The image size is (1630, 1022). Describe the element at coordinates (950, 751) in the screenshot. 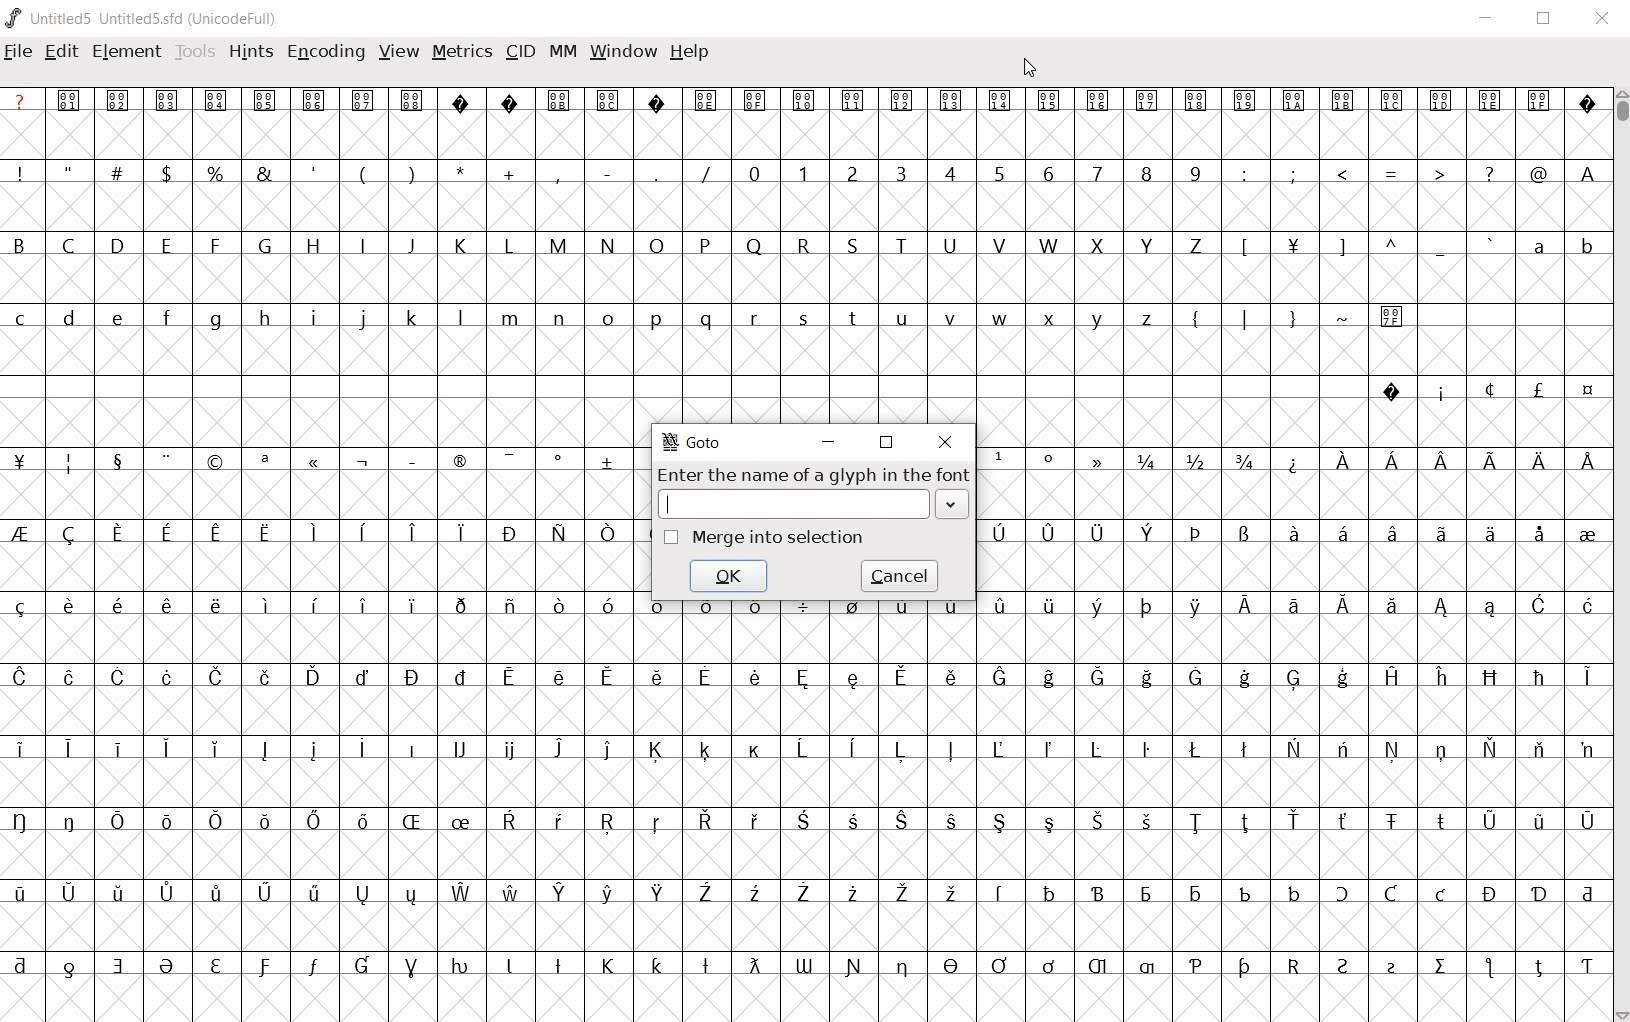

I see `Symbol` at that location.